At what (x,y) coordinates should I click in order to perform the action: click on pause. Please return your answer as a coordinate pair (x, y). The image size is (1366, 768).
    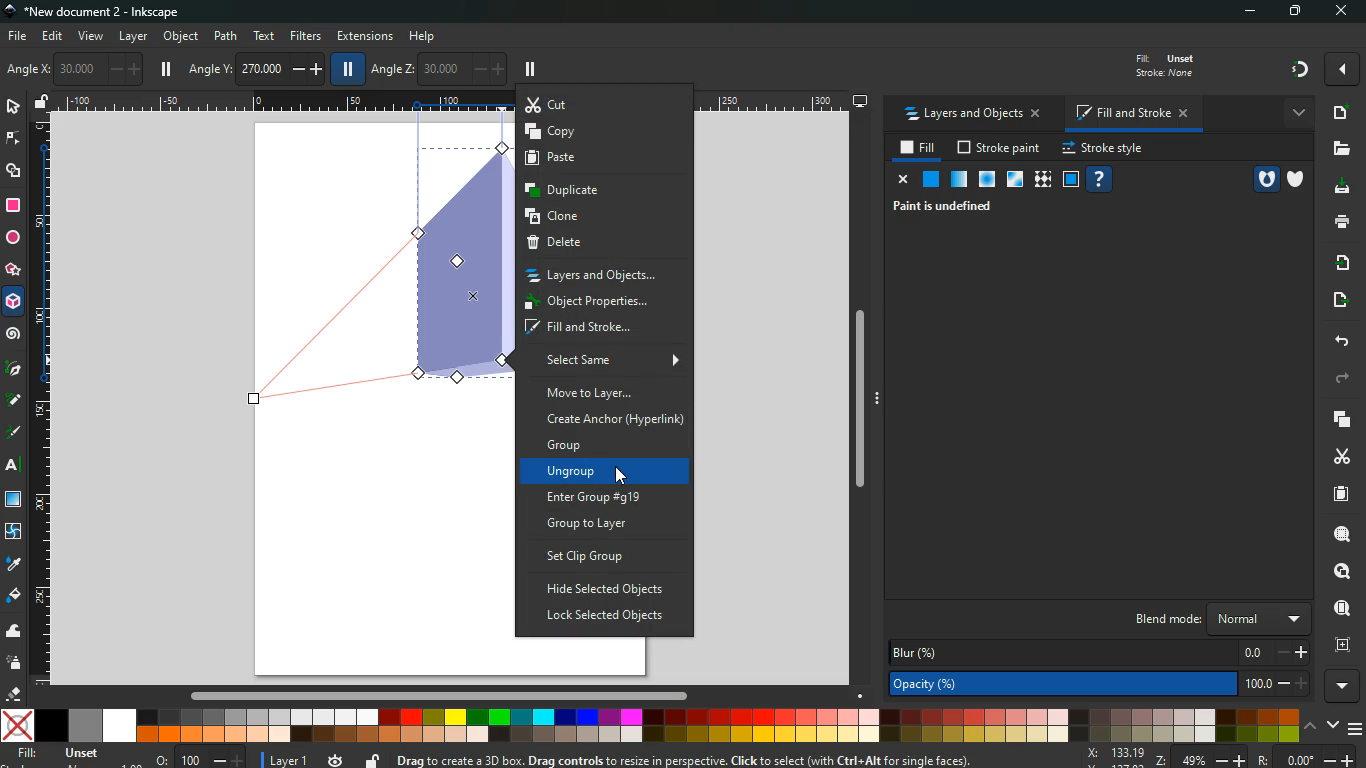
    Looking at the image, I should click on (345, 68).